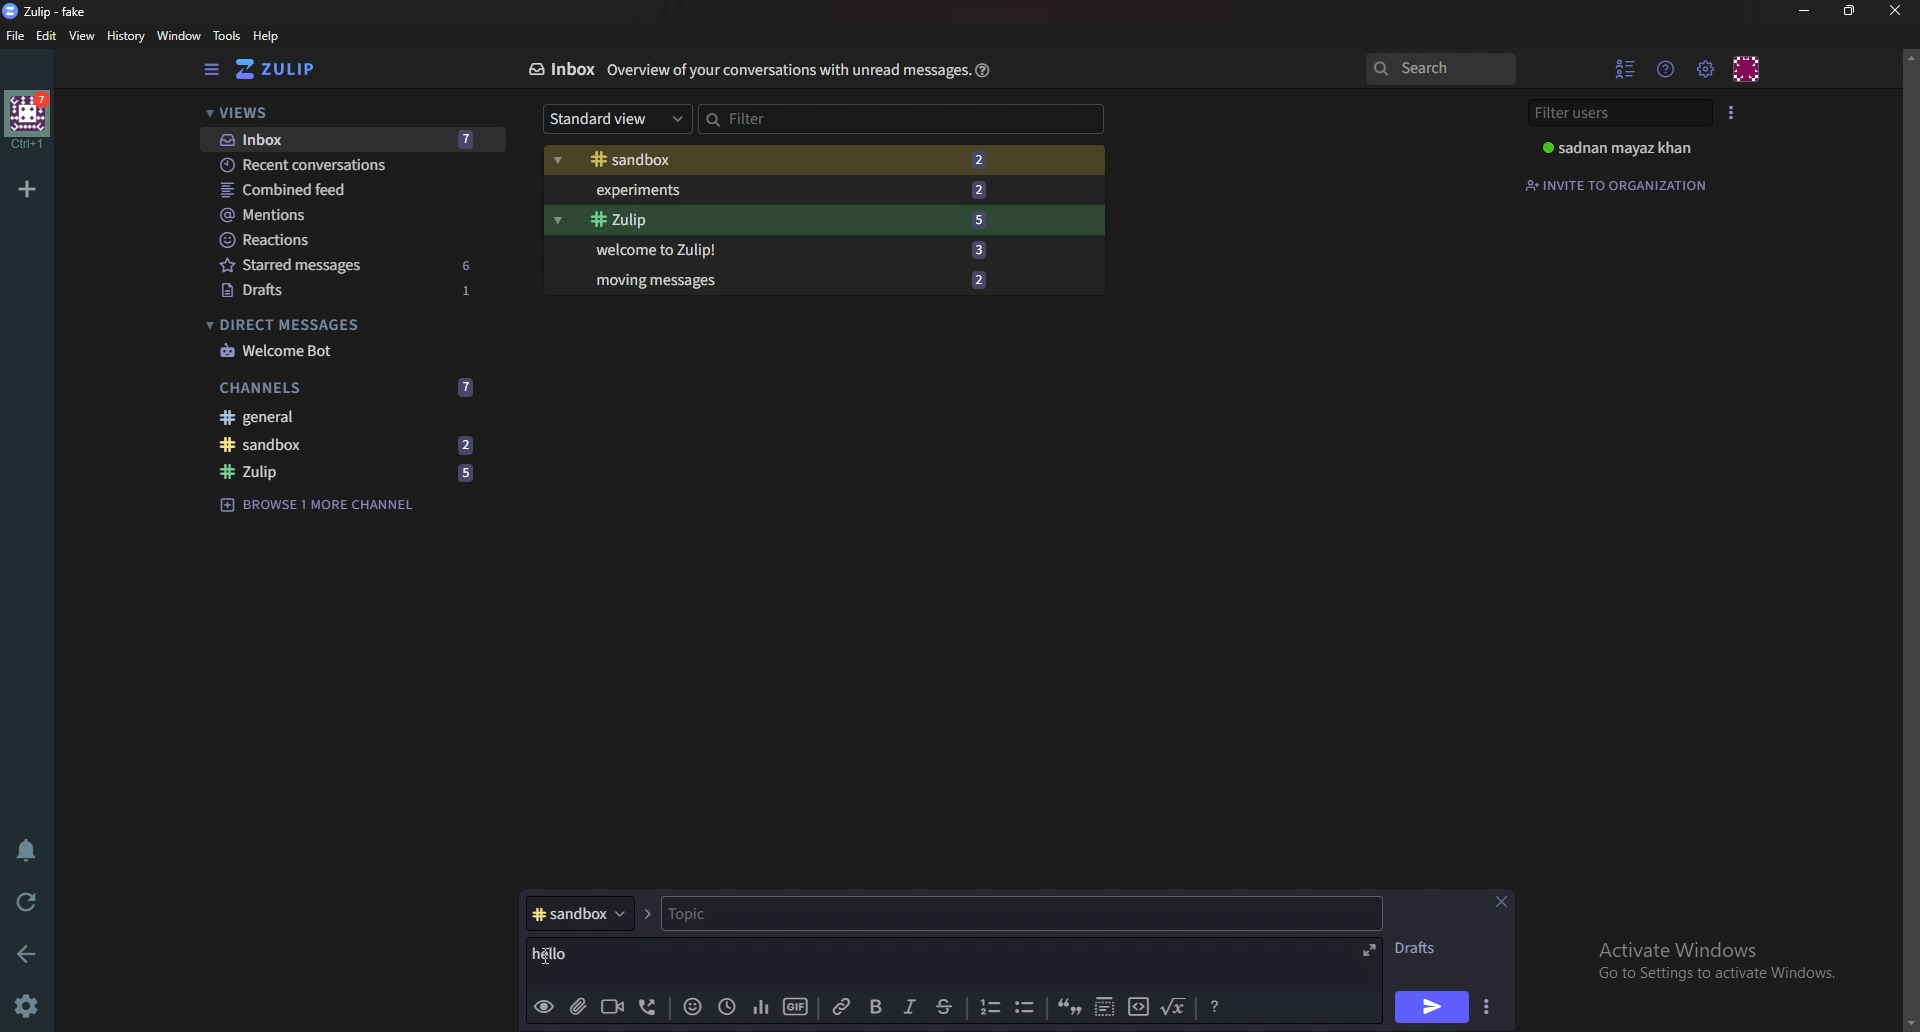 The width and height of the screenshot is (1920, 1032). Describe the element at coordinates (349, 112) in the screenshot. I see `views` at that location.